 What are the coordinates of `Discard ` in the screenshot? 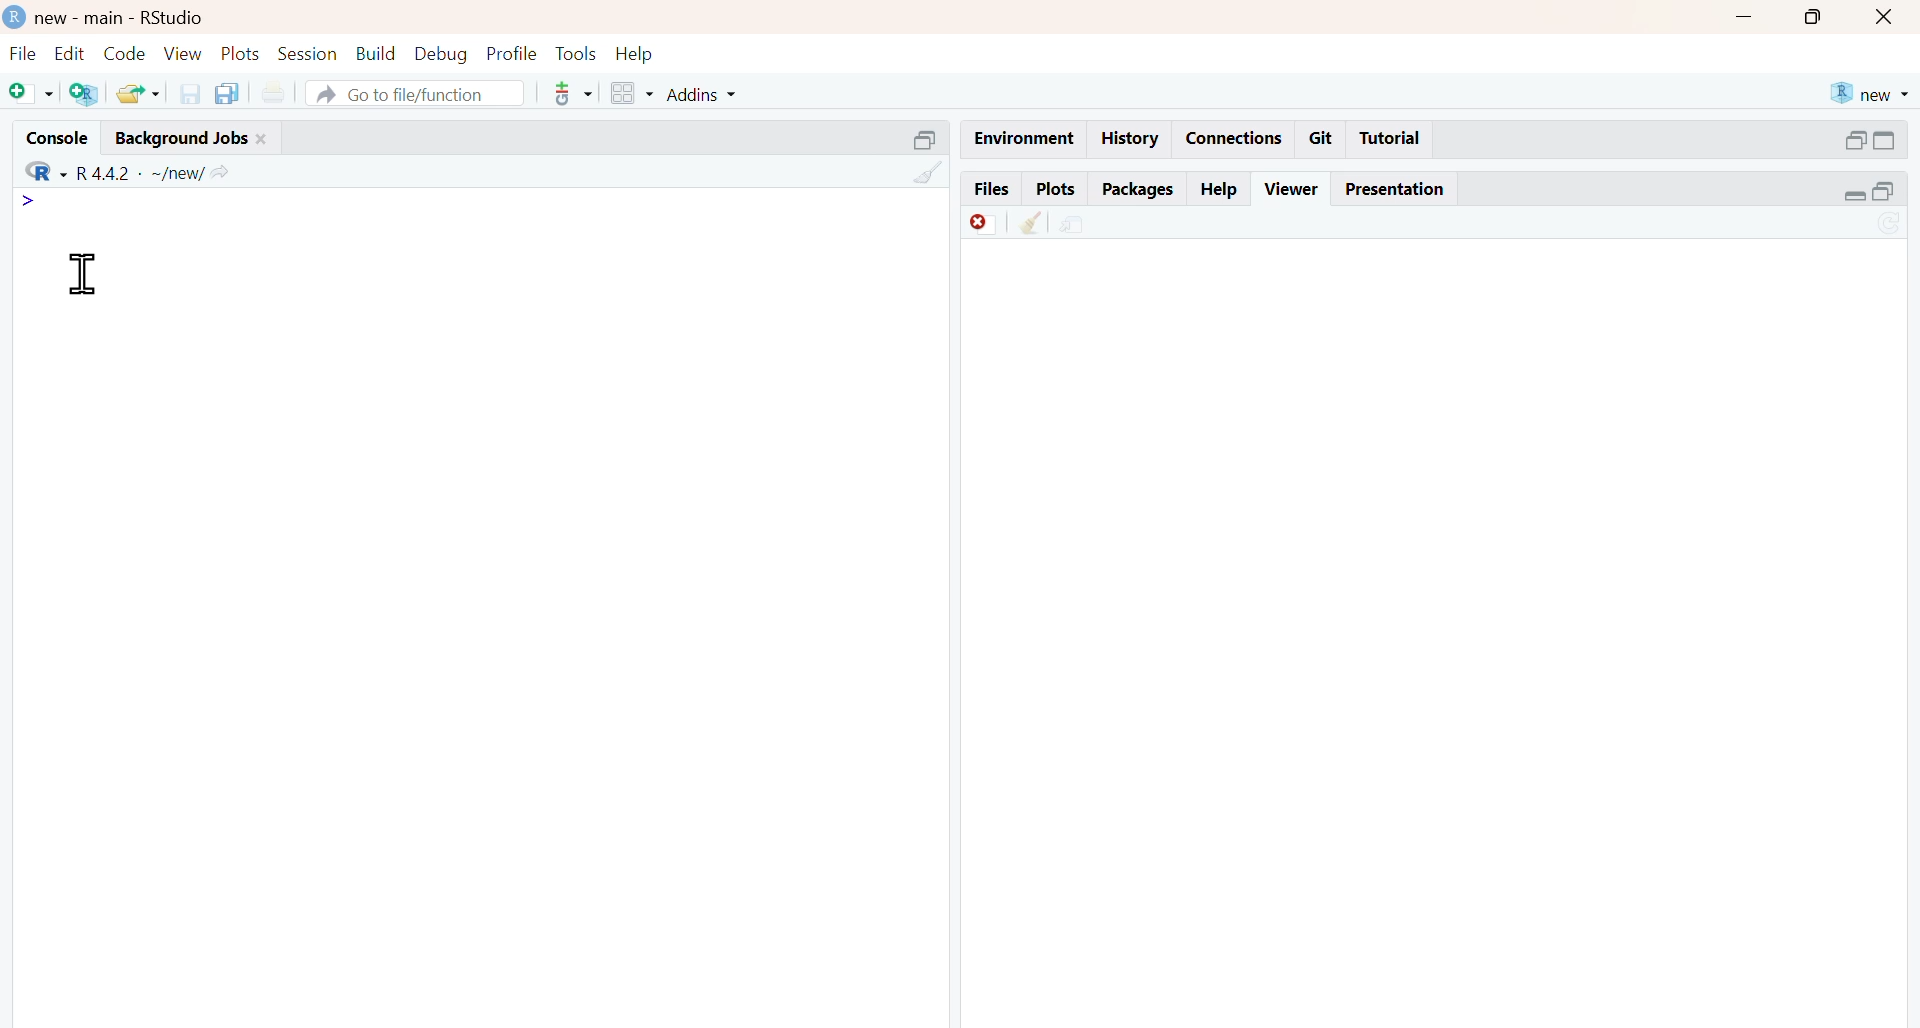 It's located at (984, 223).